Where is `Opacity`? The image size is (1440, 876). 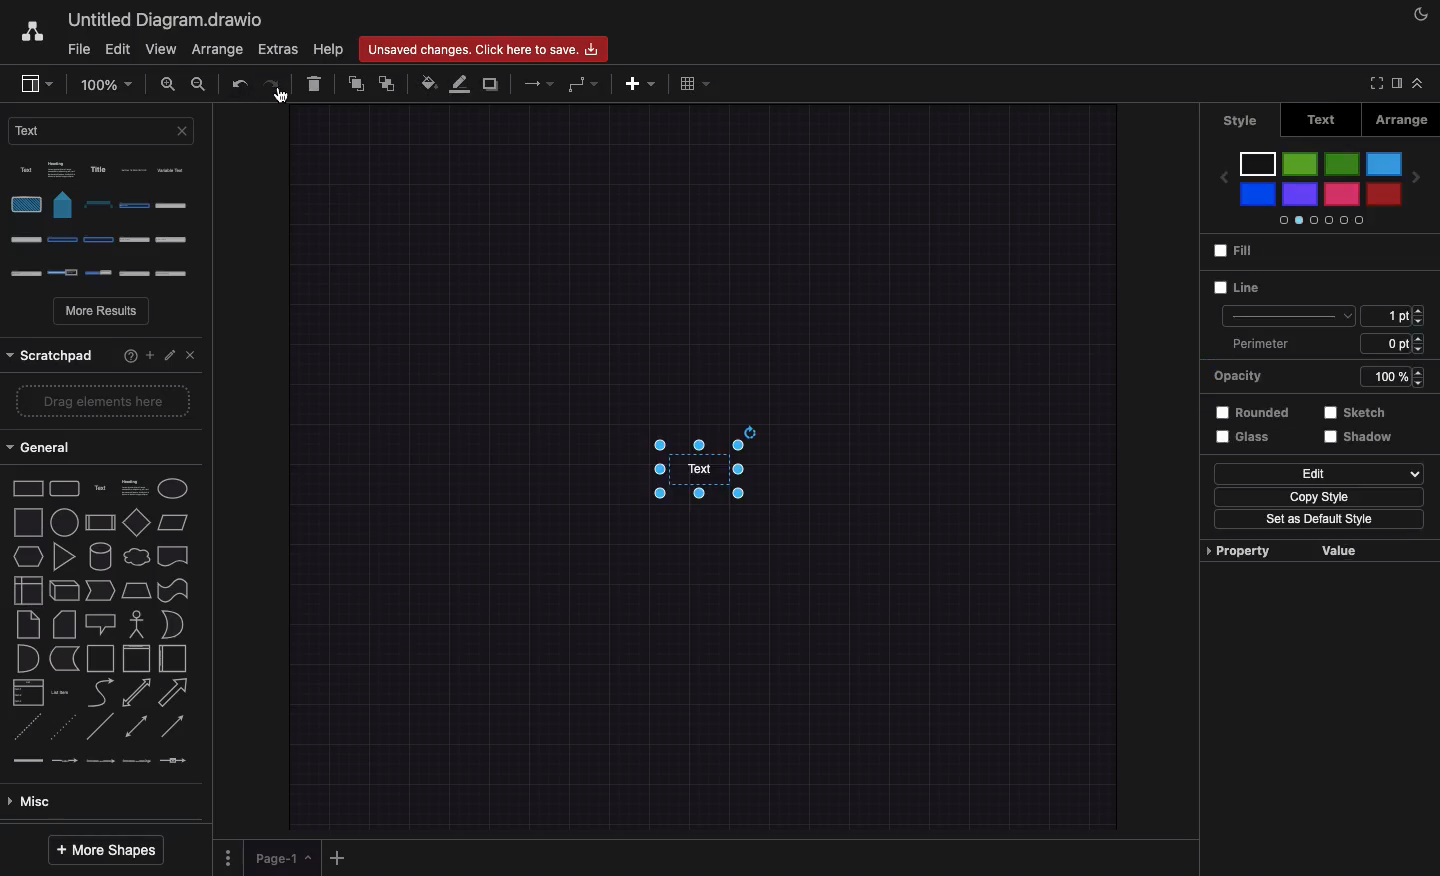 Opacity is located at coordinates (1314, 377).